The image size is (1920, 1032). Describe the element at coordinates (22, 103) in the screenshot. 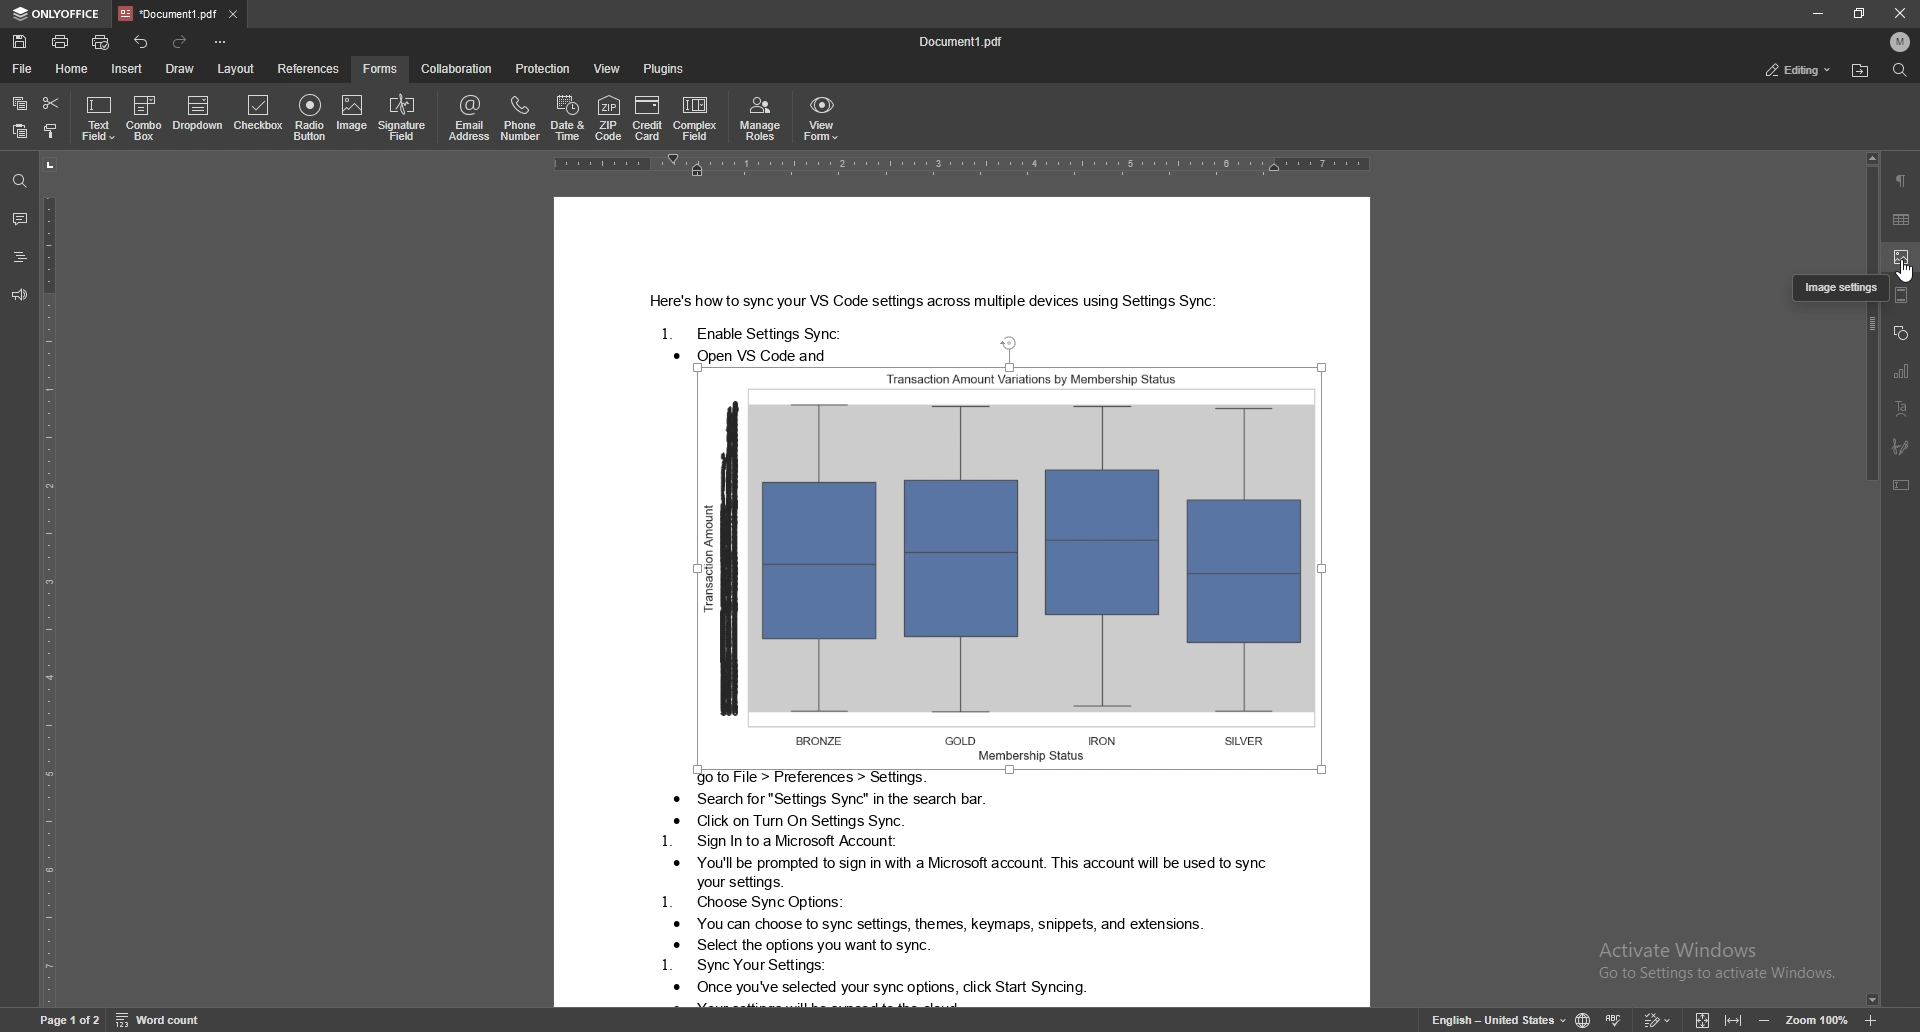

I see `copy` at that location.